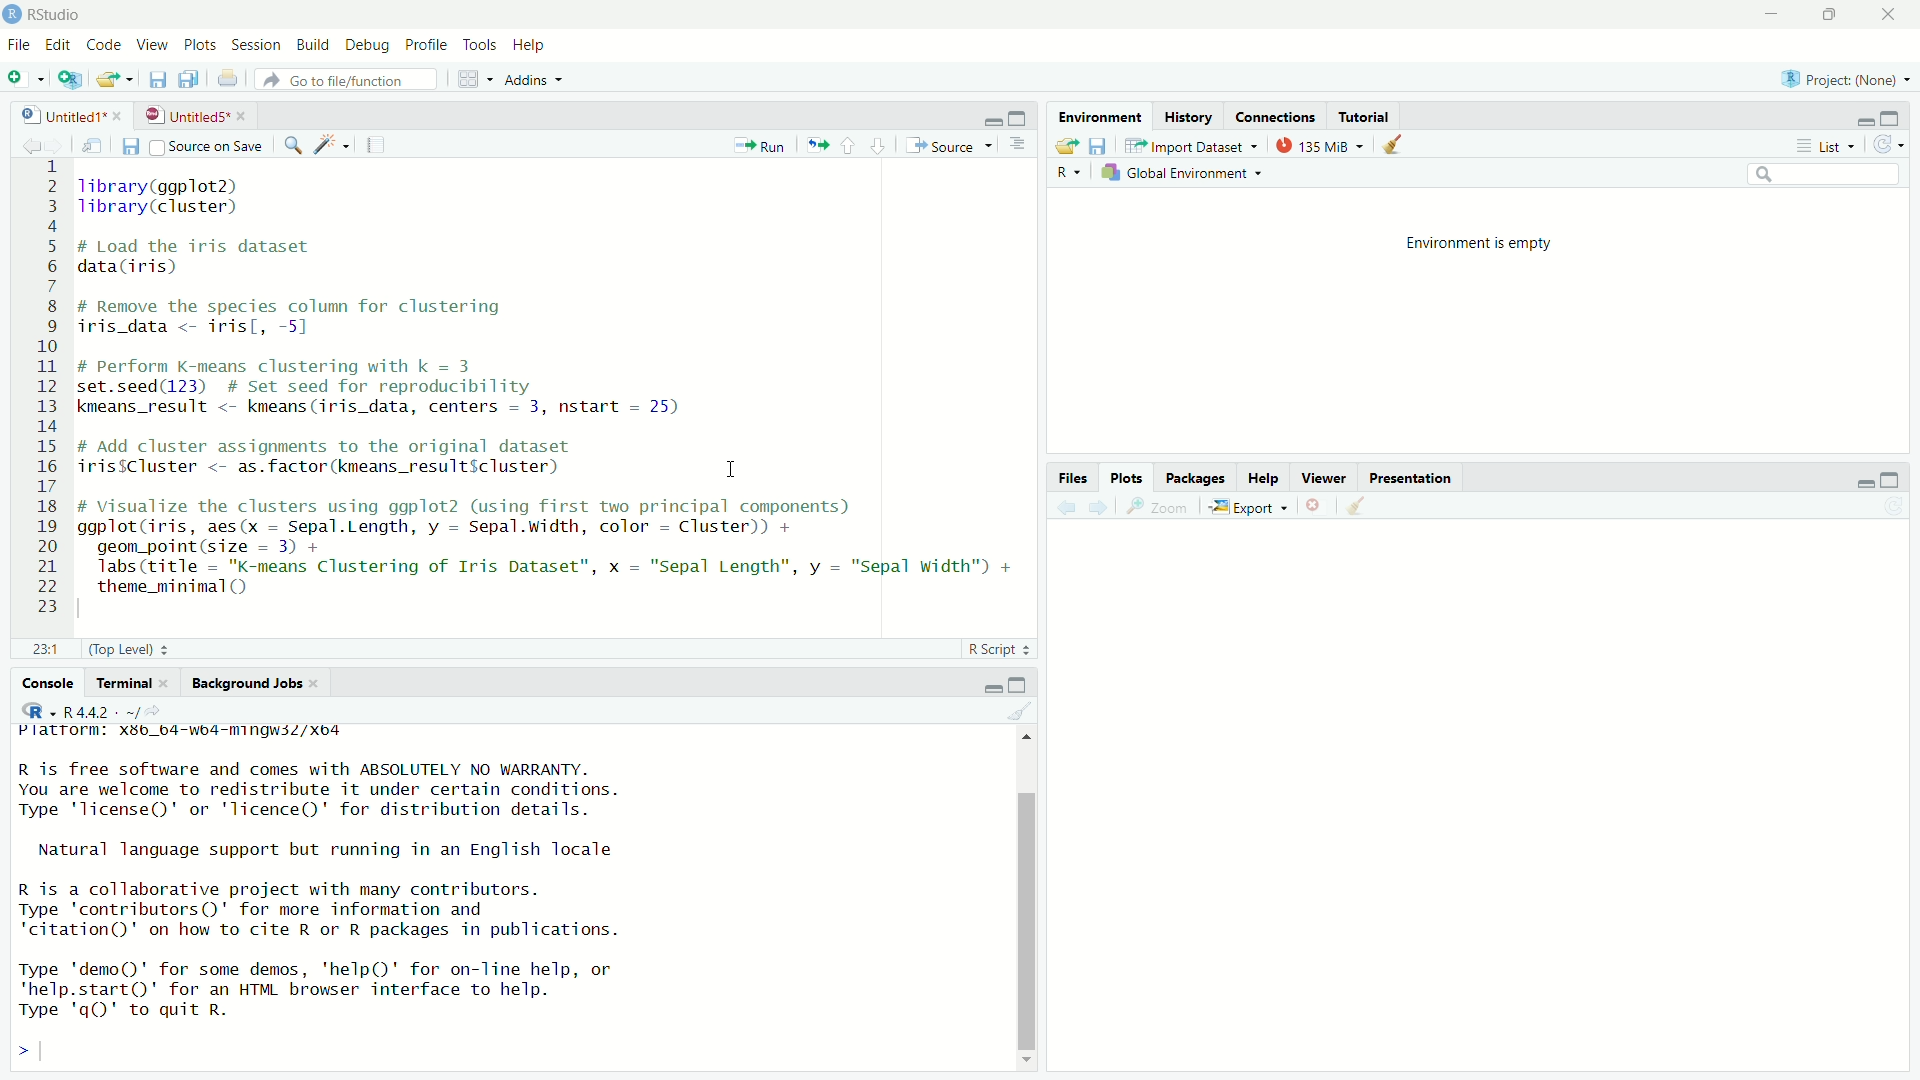 The image size is (1920, 1080). What do you see at coordinates (30, 712) in the screenshot?
I see `select language` at bounding box center [30, 712].